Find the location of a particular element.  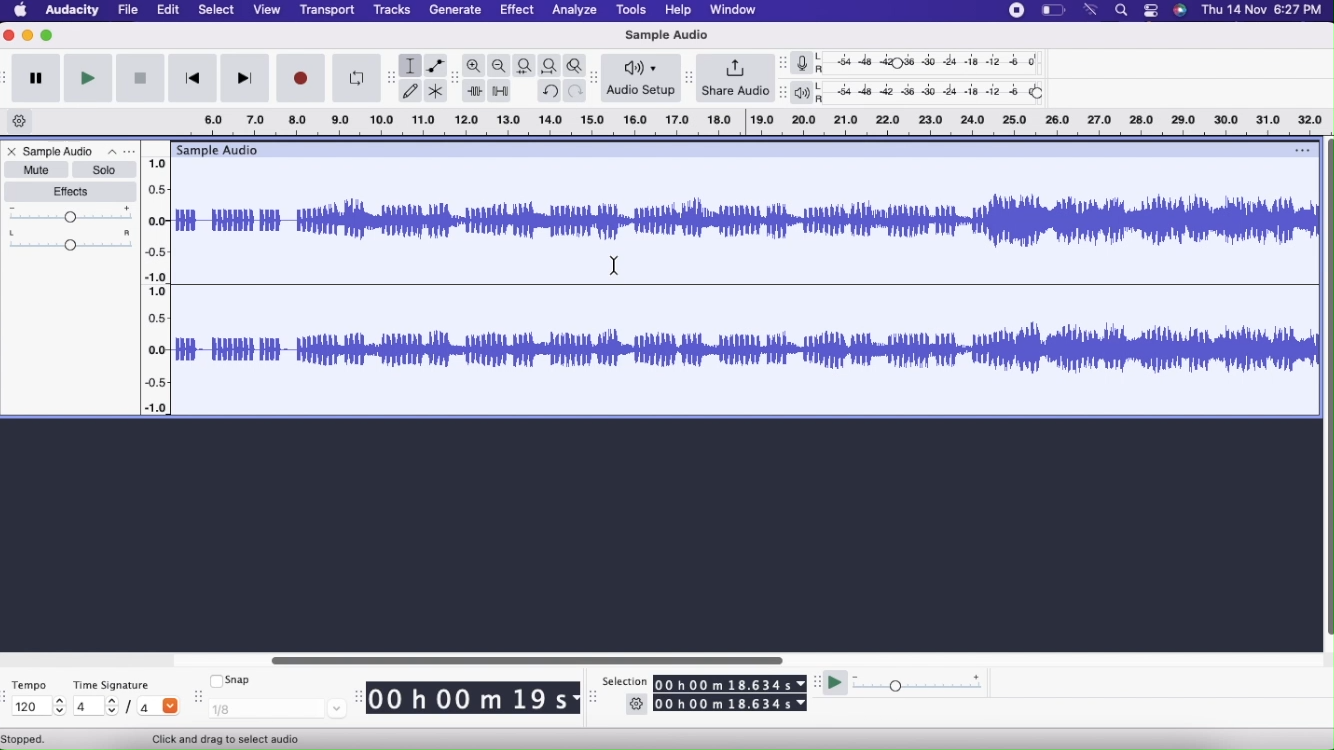

Slider is located at coordinates (158, 281).